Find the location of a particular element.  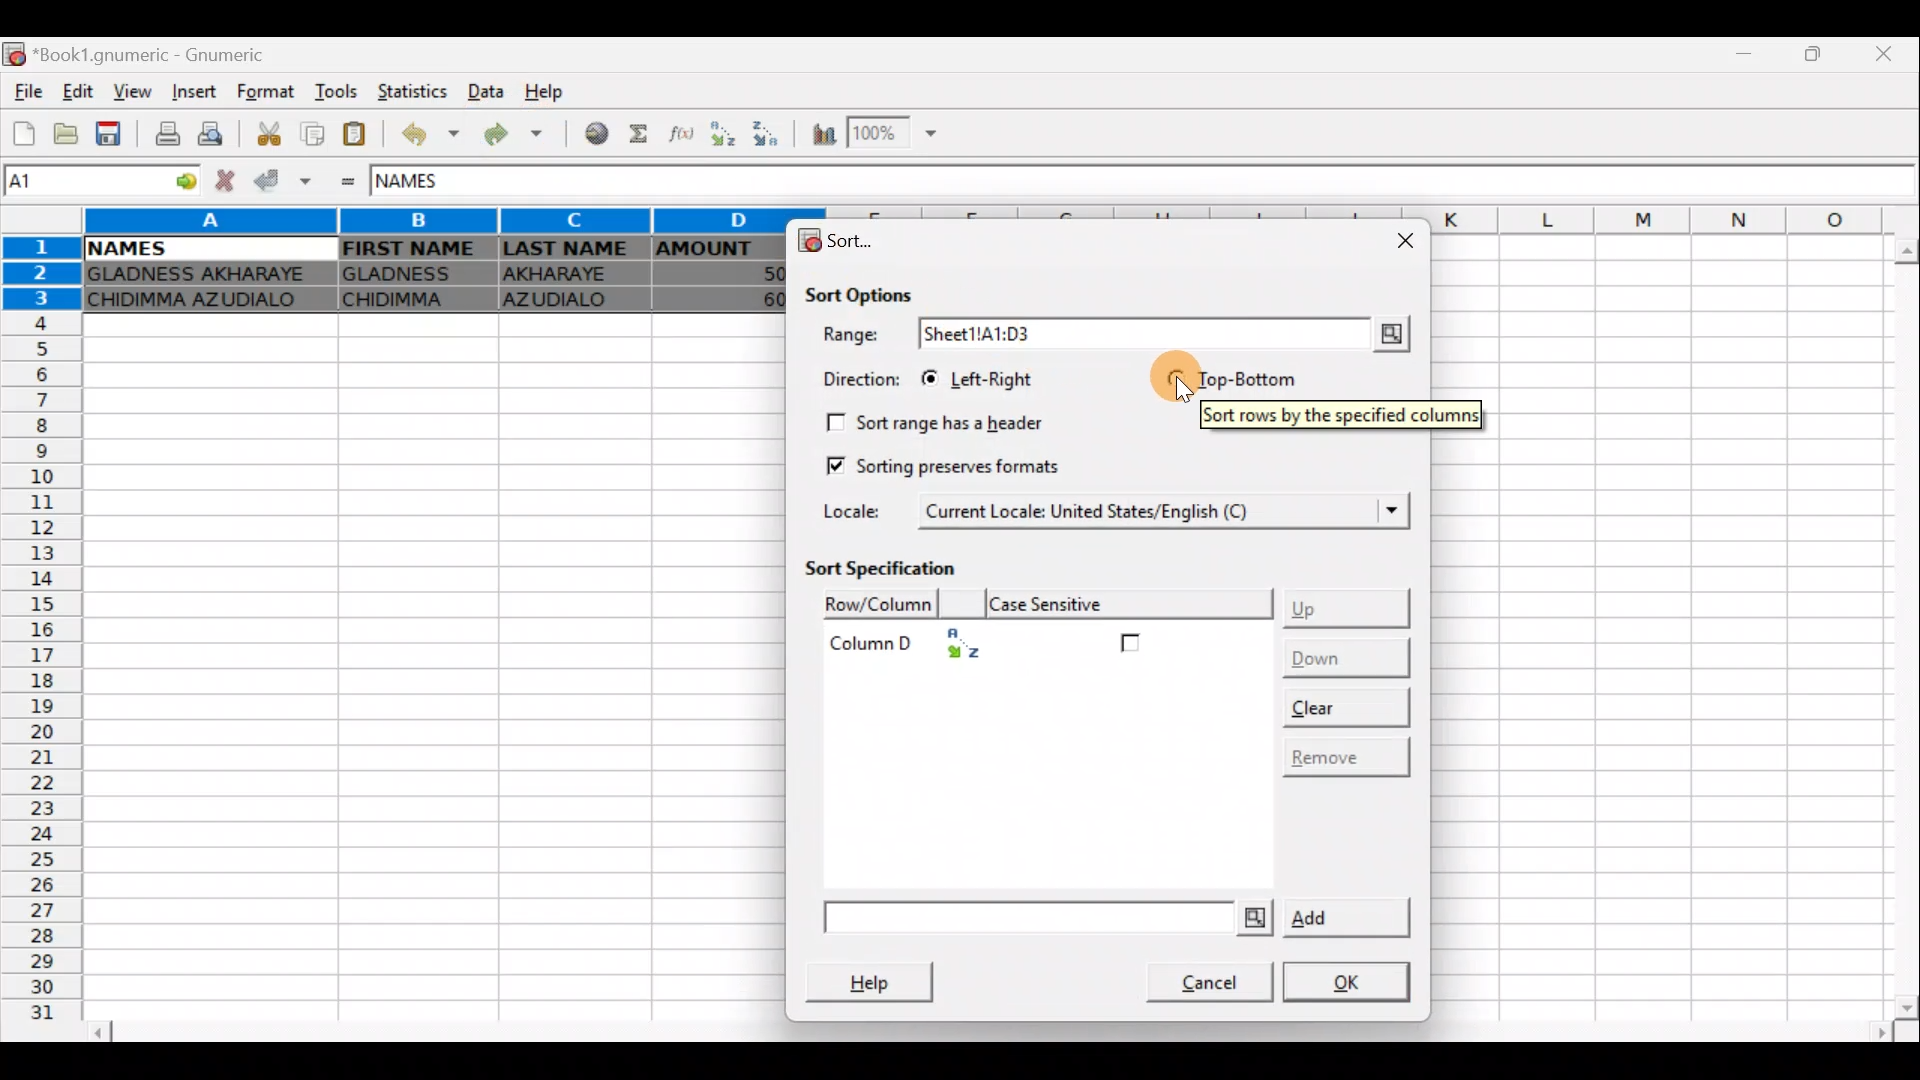

Cells is located at coordinates (425, 670).